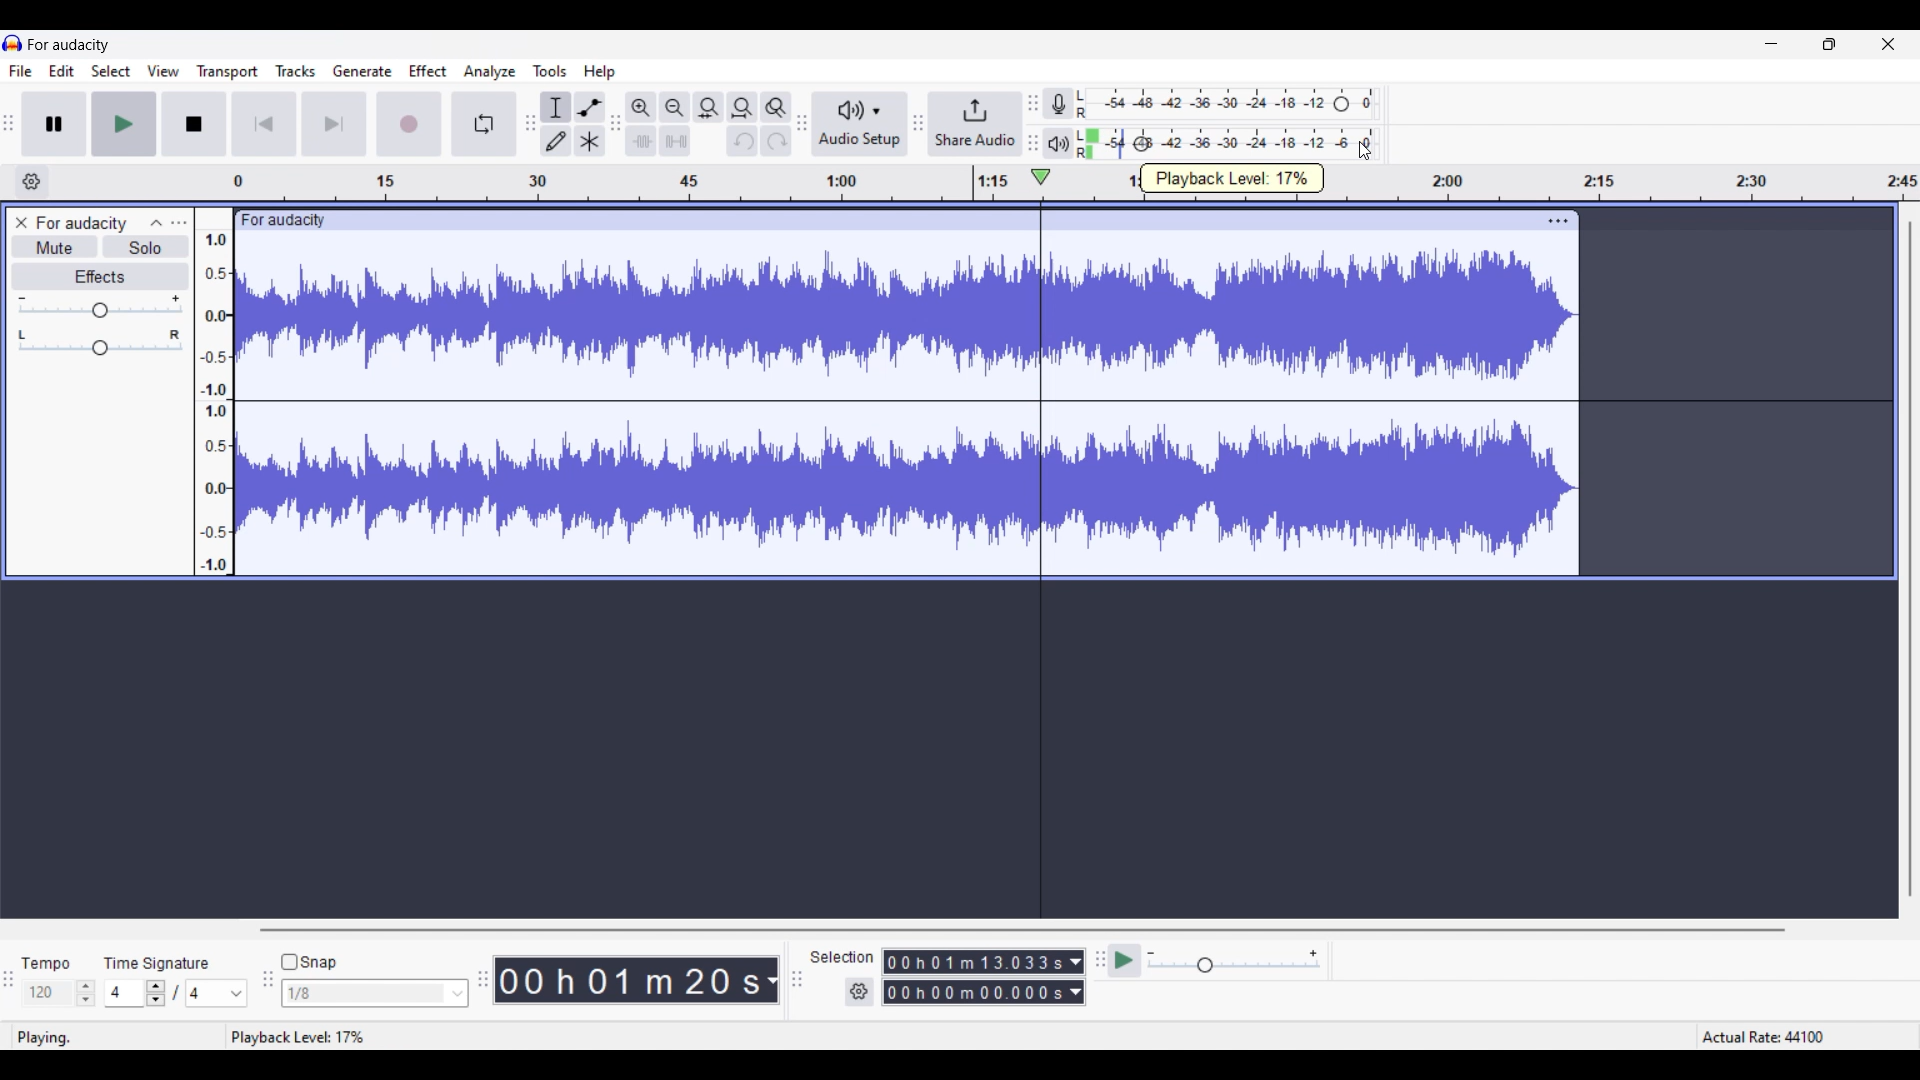 This screenshot has height=1080, width=1920. Describe the element at coordinates (741, 141) in the screenshot. I see `Undo` at that location.